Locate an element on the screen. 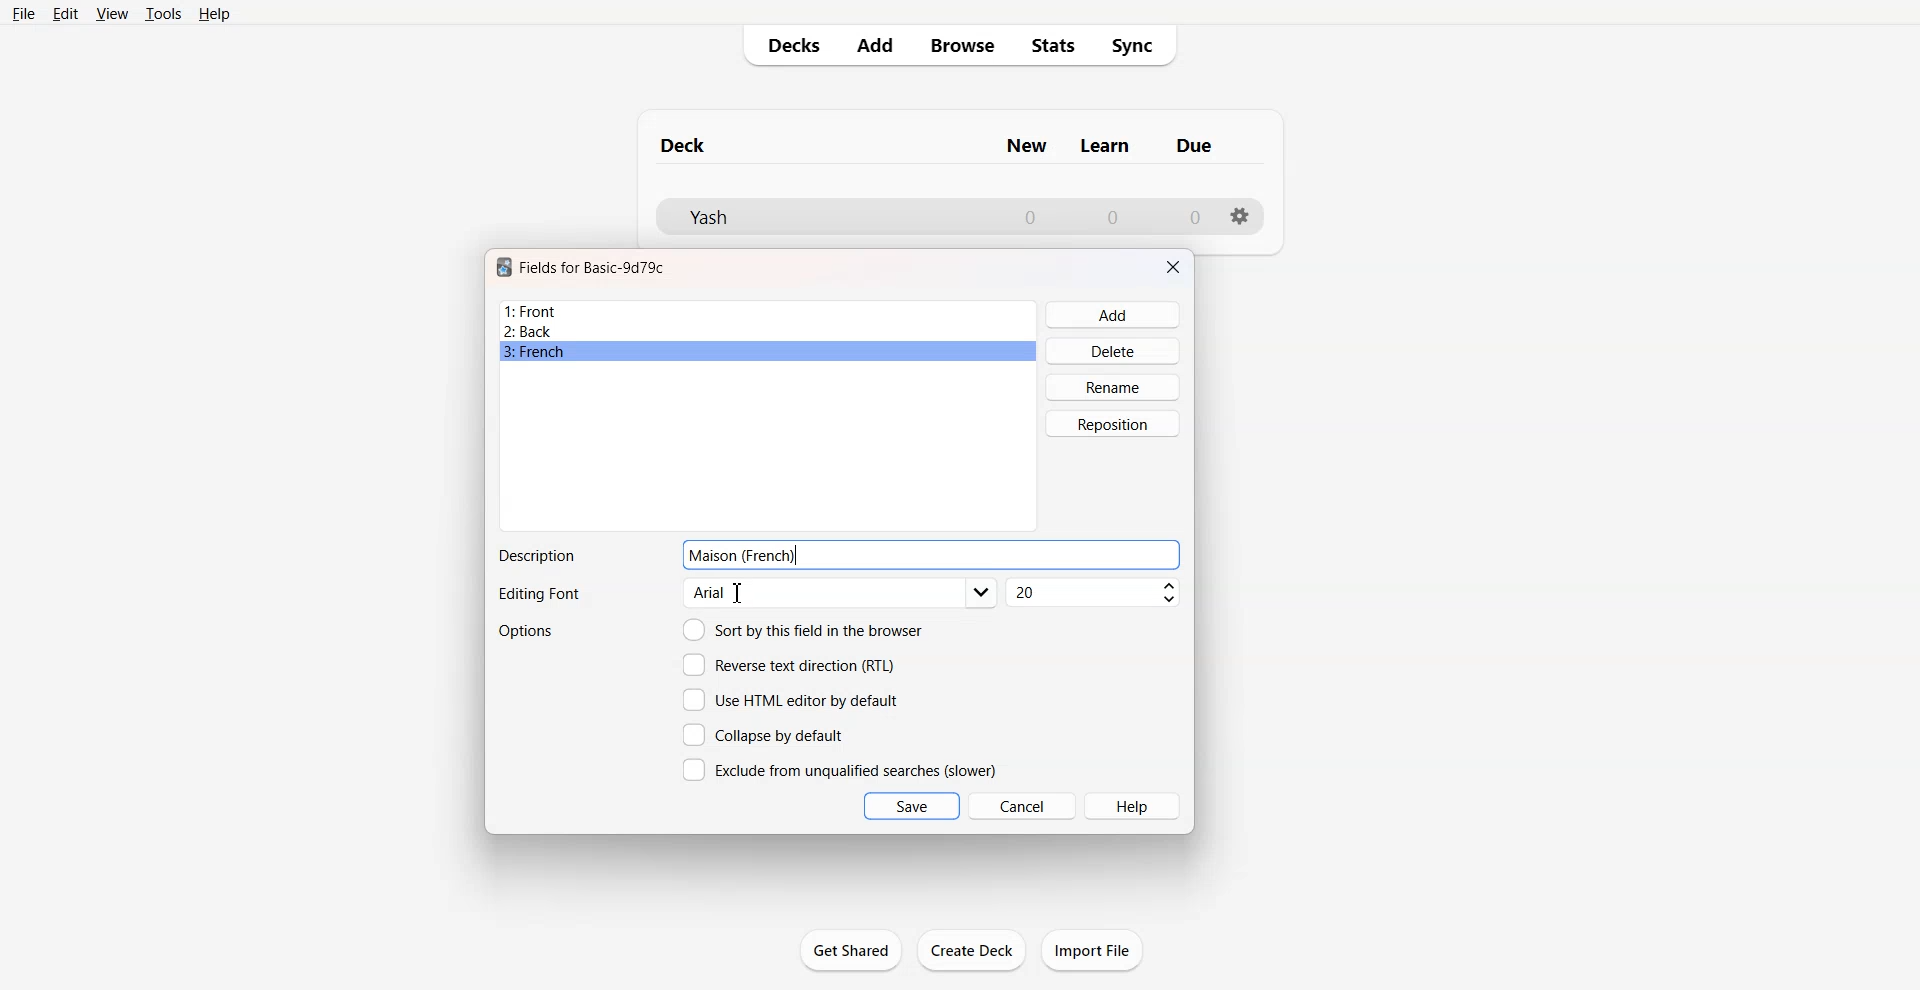 The image size is (1920, 990). File is located at coordinates (22, 13).